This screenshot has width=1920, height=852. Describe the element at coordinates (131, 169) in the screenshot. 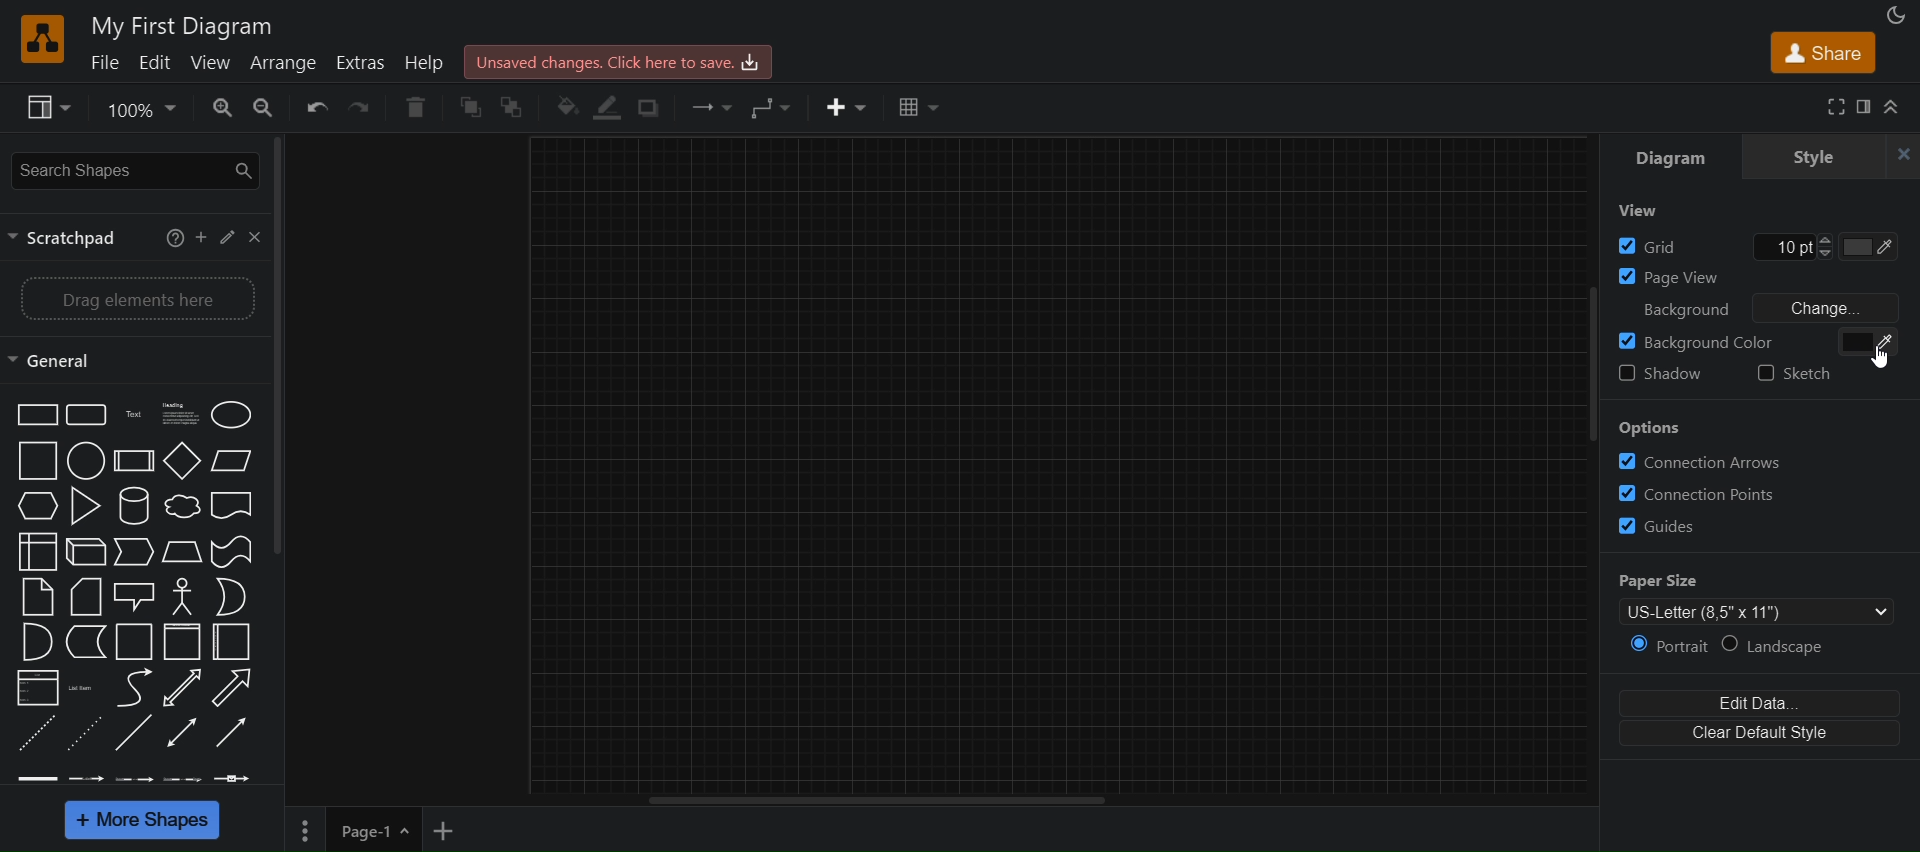

I see `seearch shapes` at that location.